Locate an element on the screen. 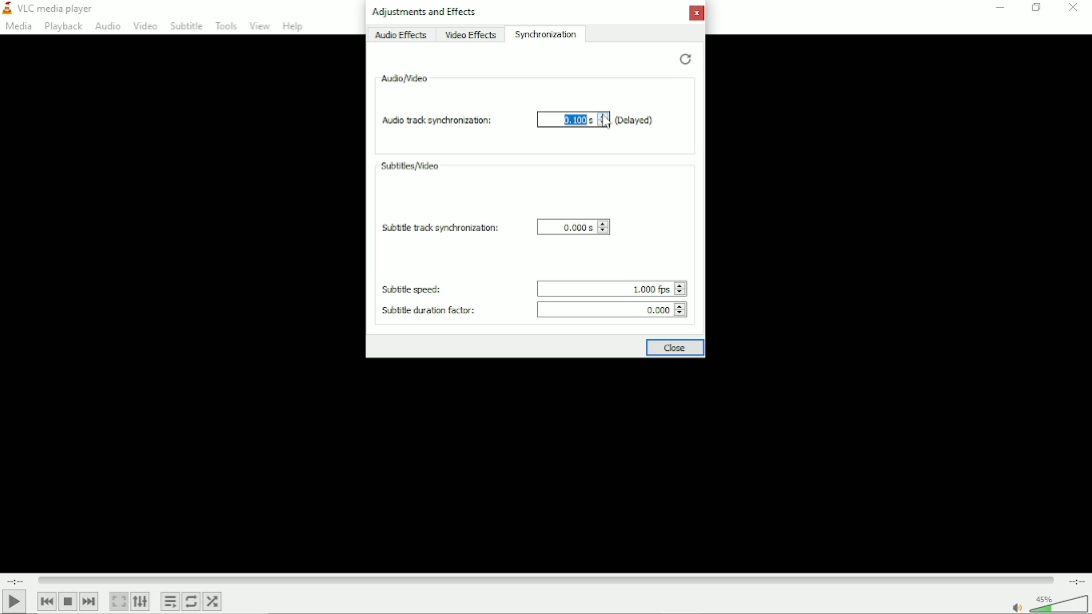 The image size is (1092, 614). Play is located at coordinates (14, 602).